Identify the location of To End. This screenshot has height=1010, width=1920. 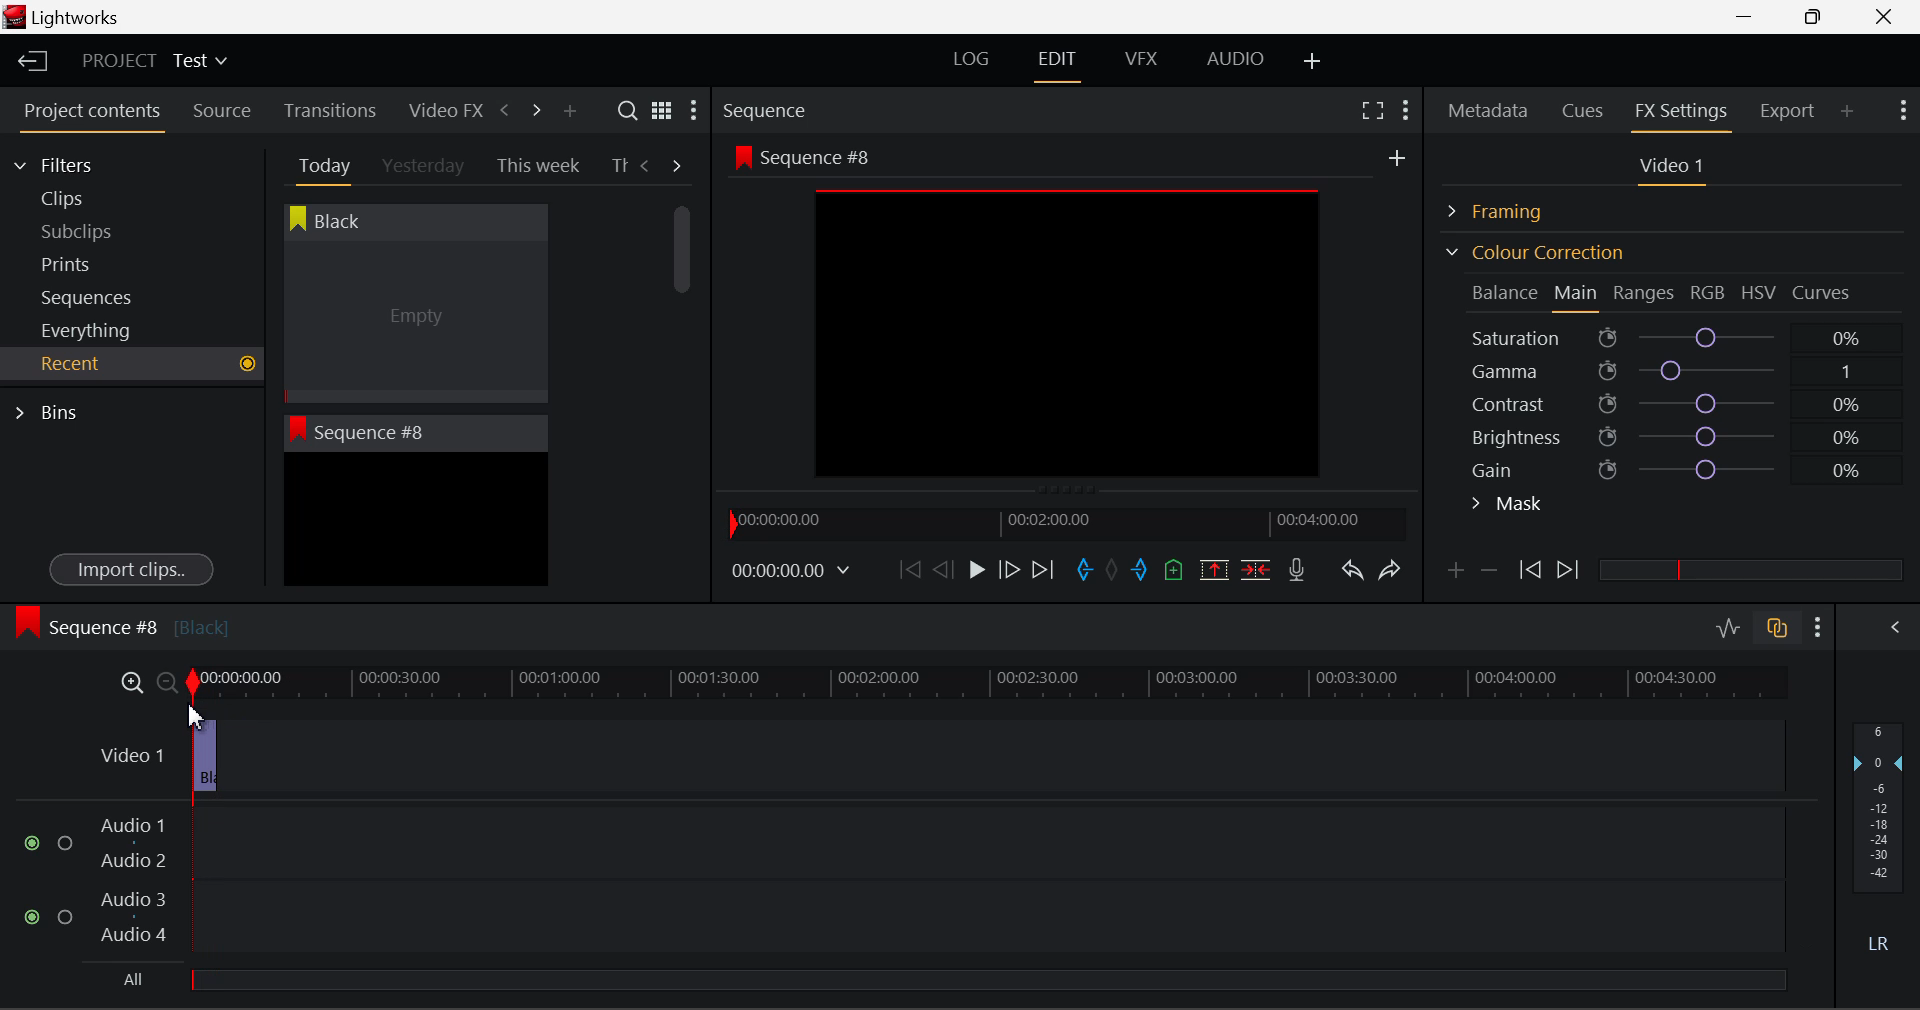
(1043, 570).